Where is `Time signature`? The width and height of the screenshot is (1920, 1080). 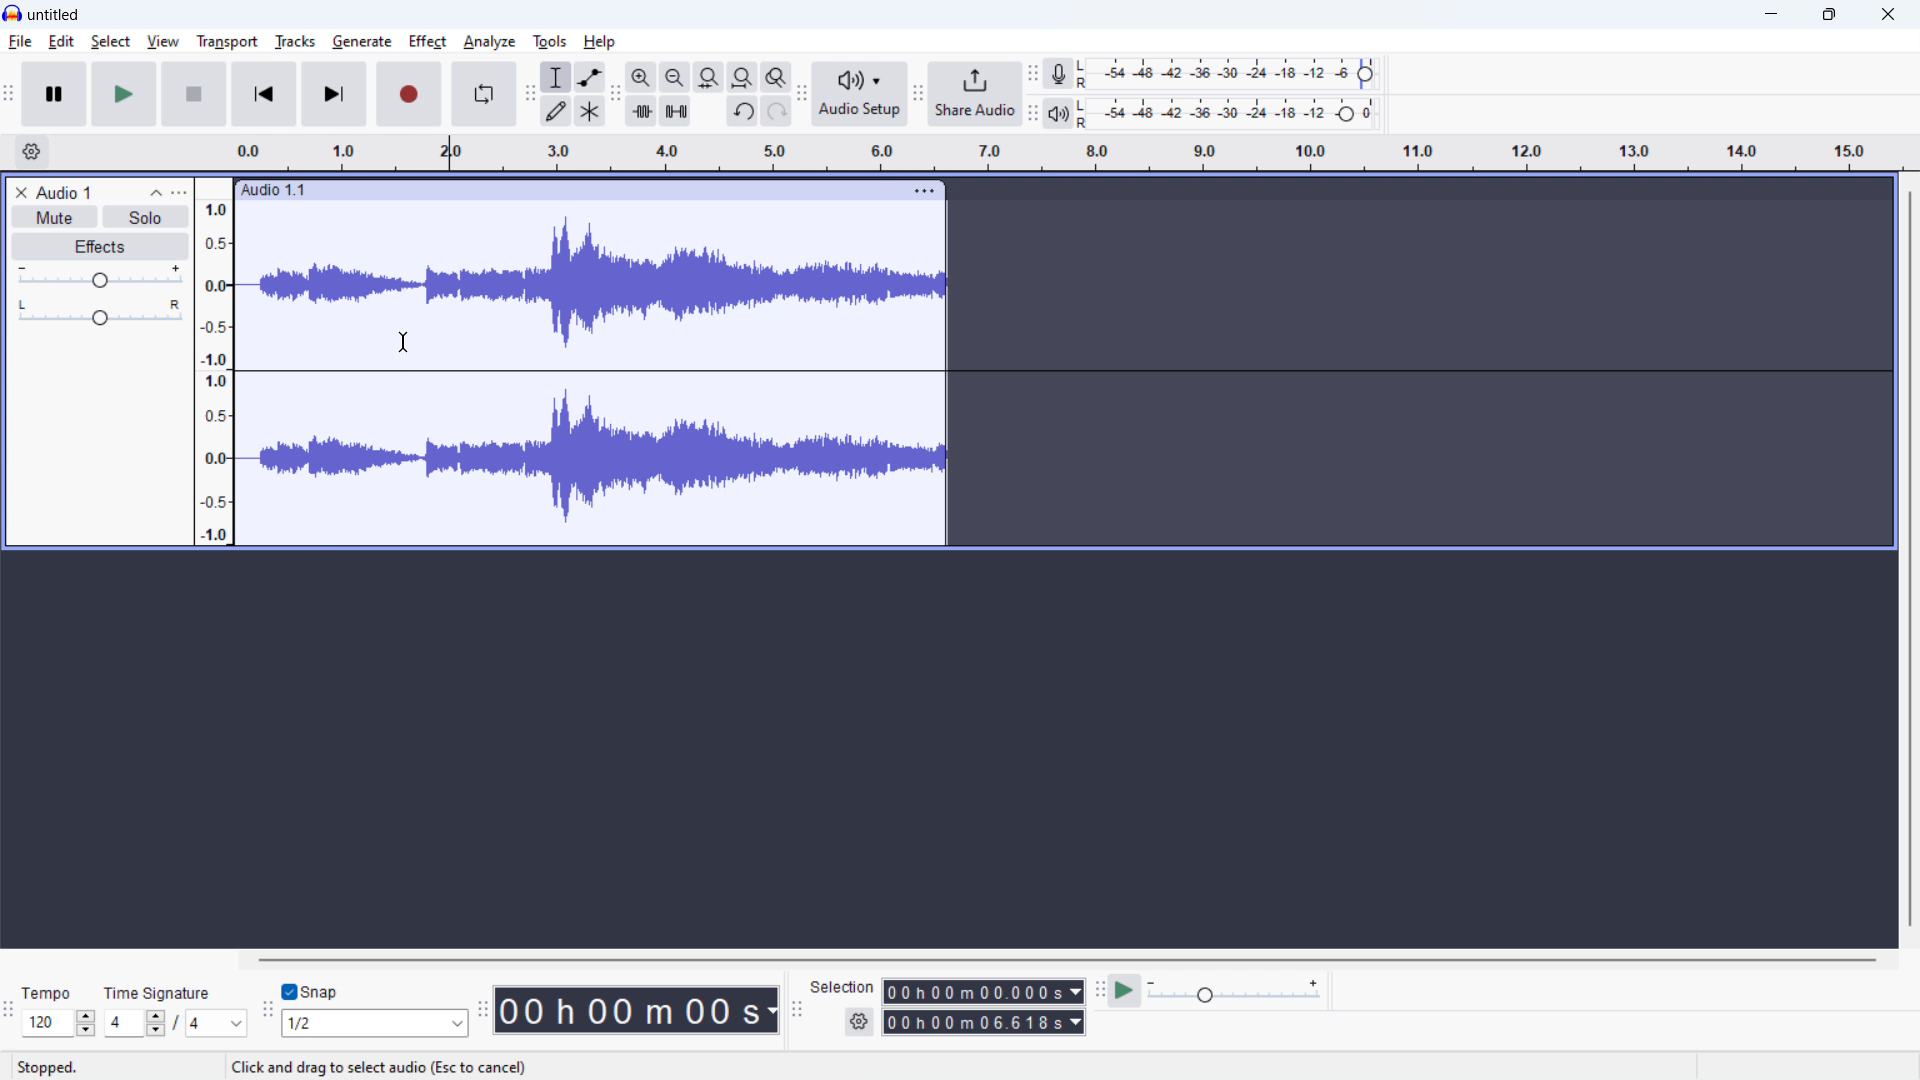 Time signature is located at coordinates (166, 991).